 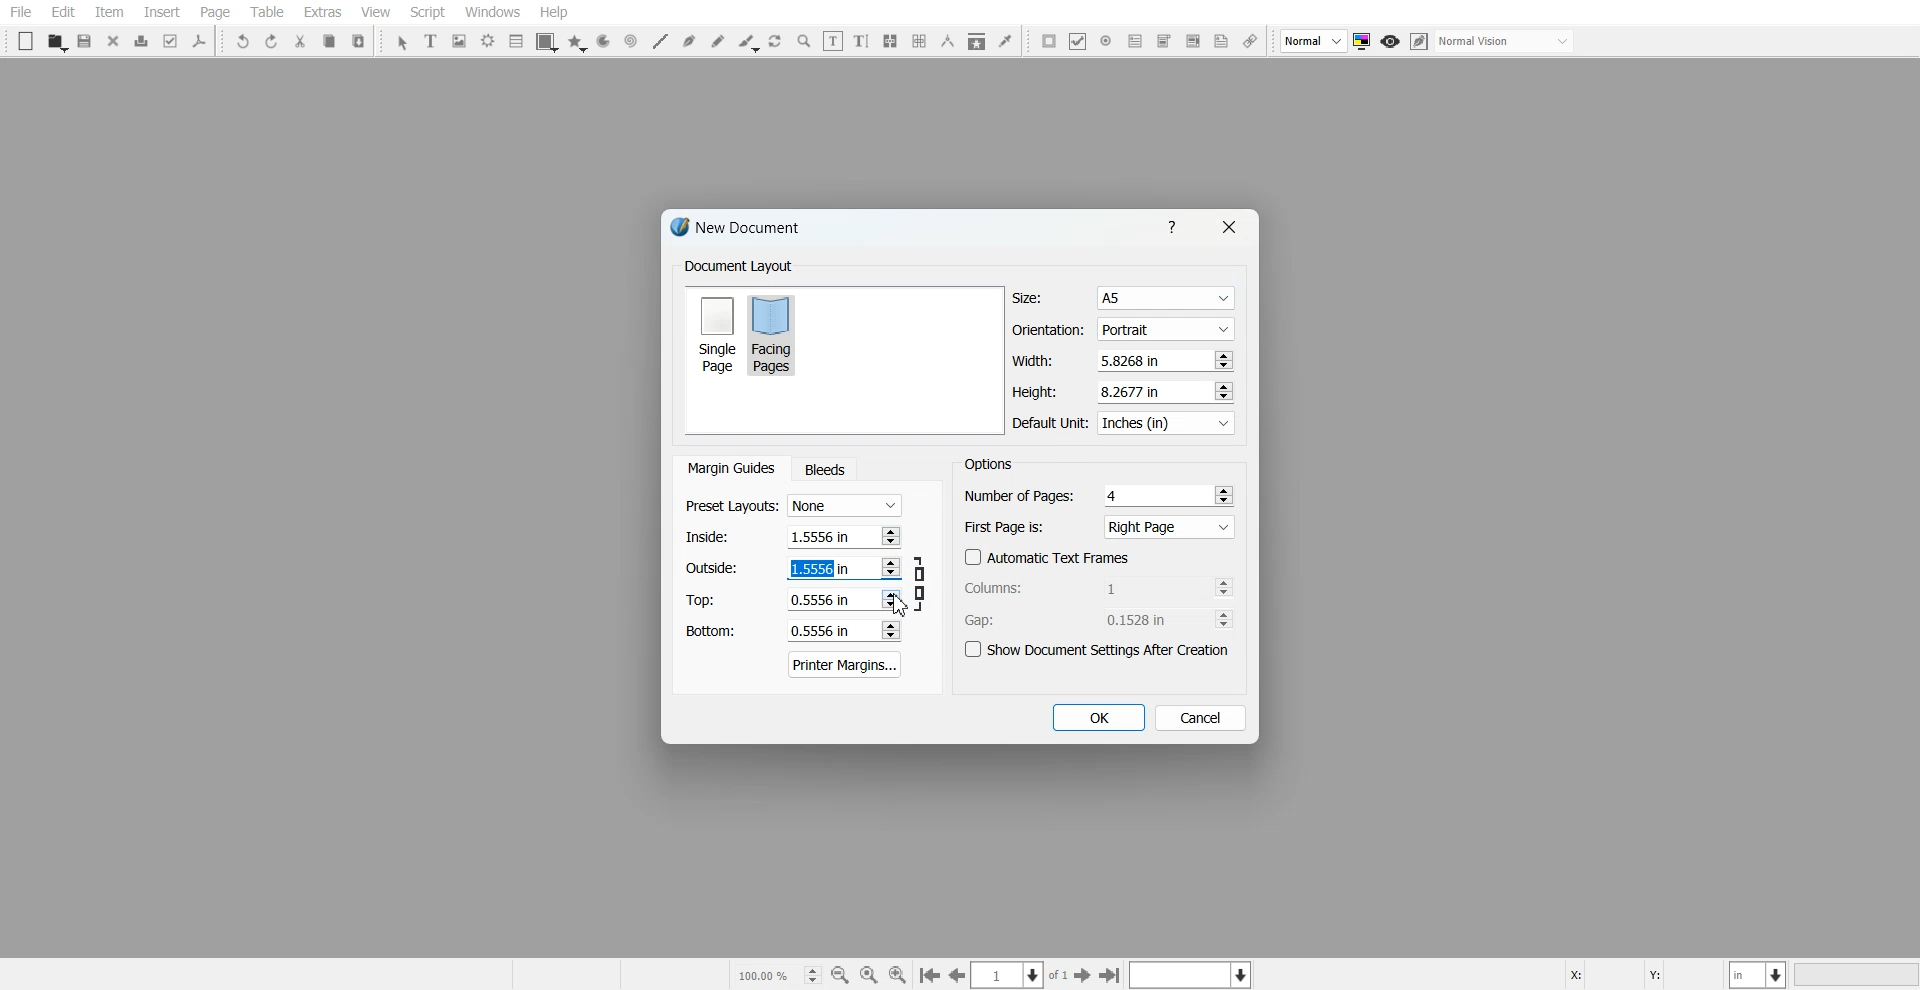 What do you see at coordinates (1085, 975) in the screenshot?
I see `Go to the First page` at bounding box center [1085, 975].